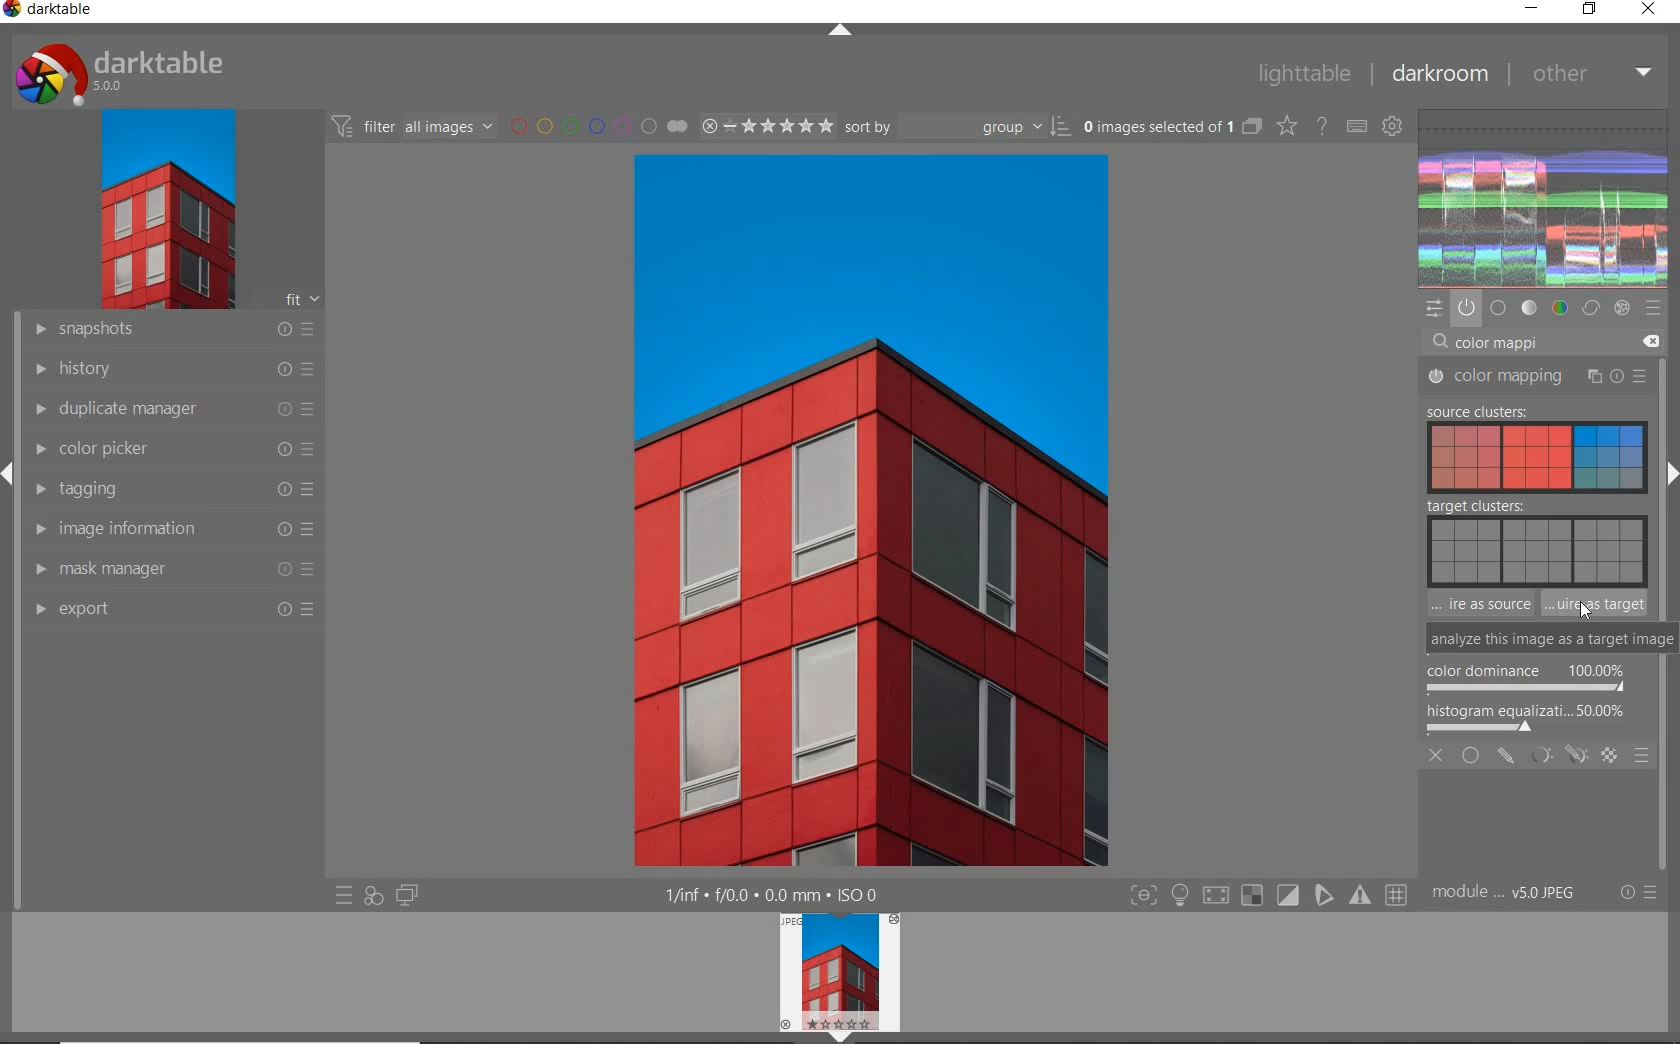 This screenshot has width=1680, height=1044. Describe the element at coordinates (1155, 125) in the screenshot. I see `selected images` at that location.